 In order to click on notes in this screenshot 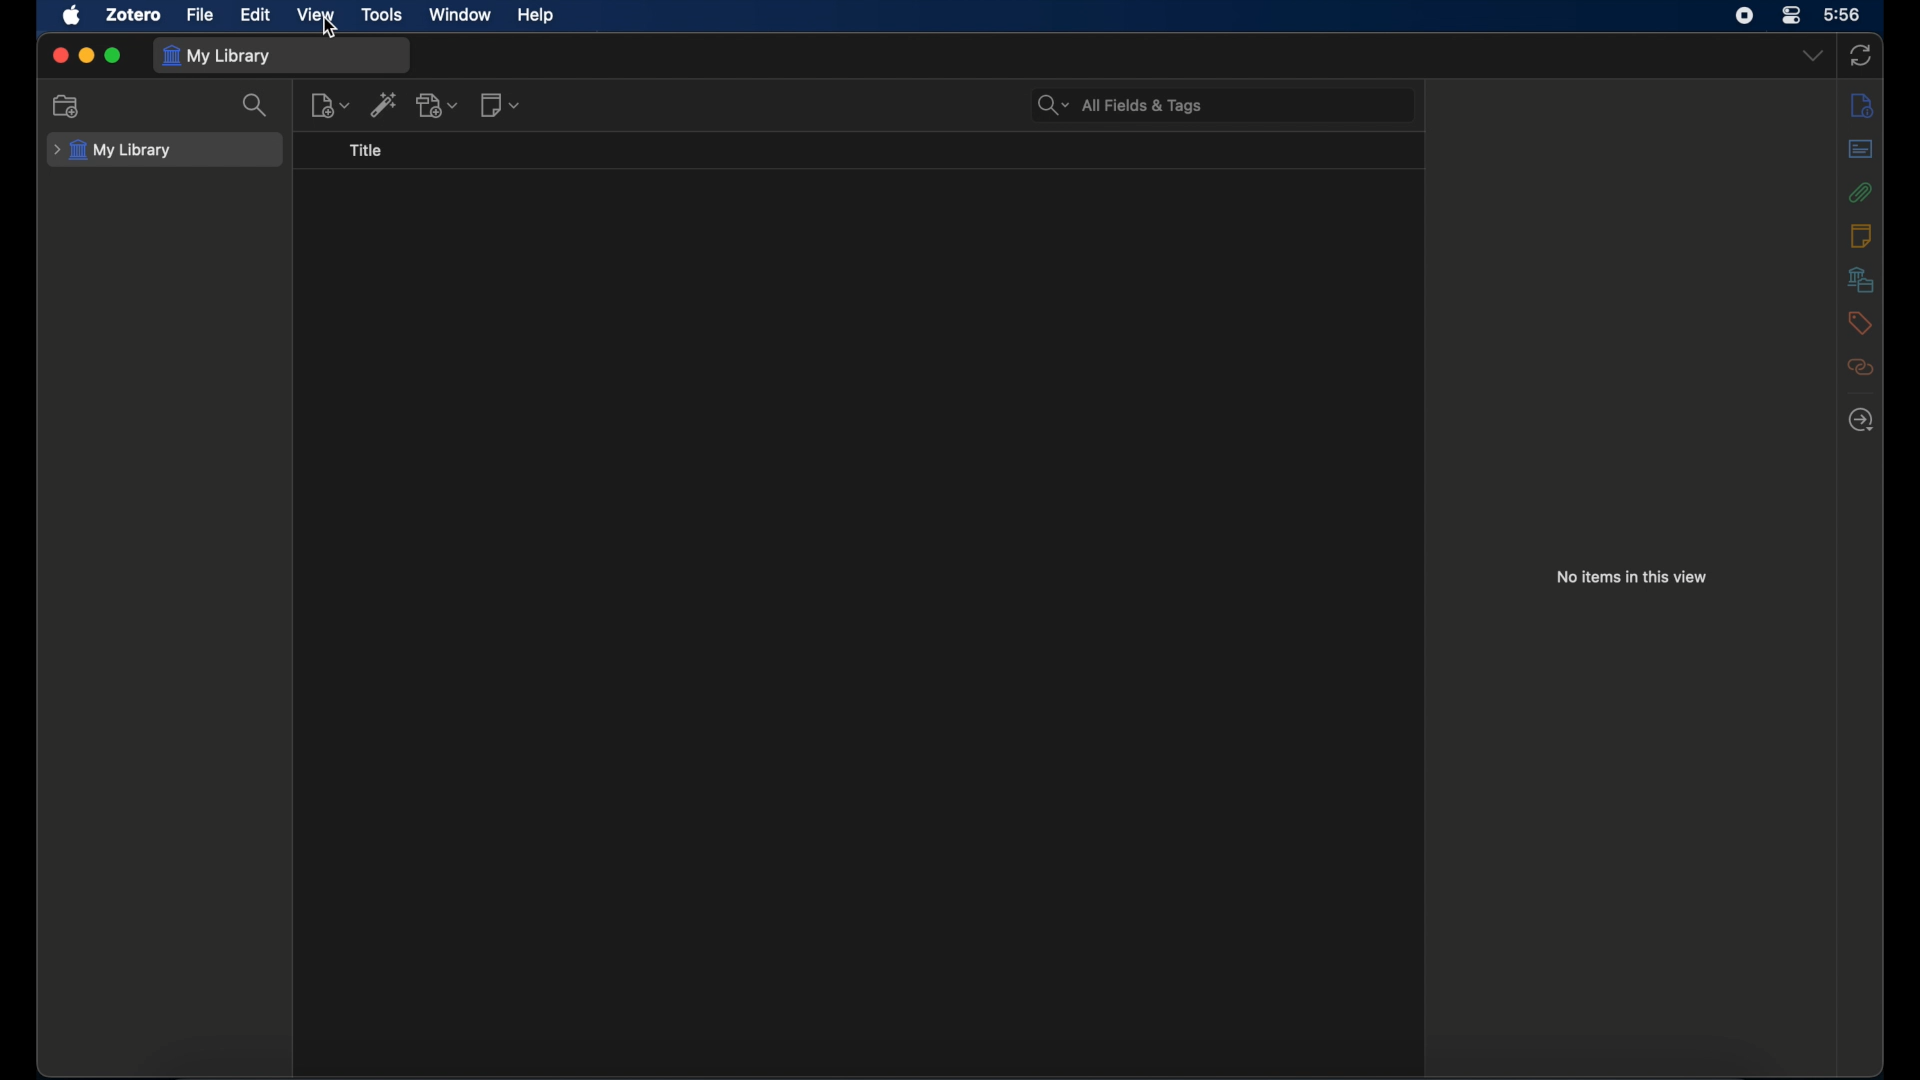, I will do `click(1859, 235)`.